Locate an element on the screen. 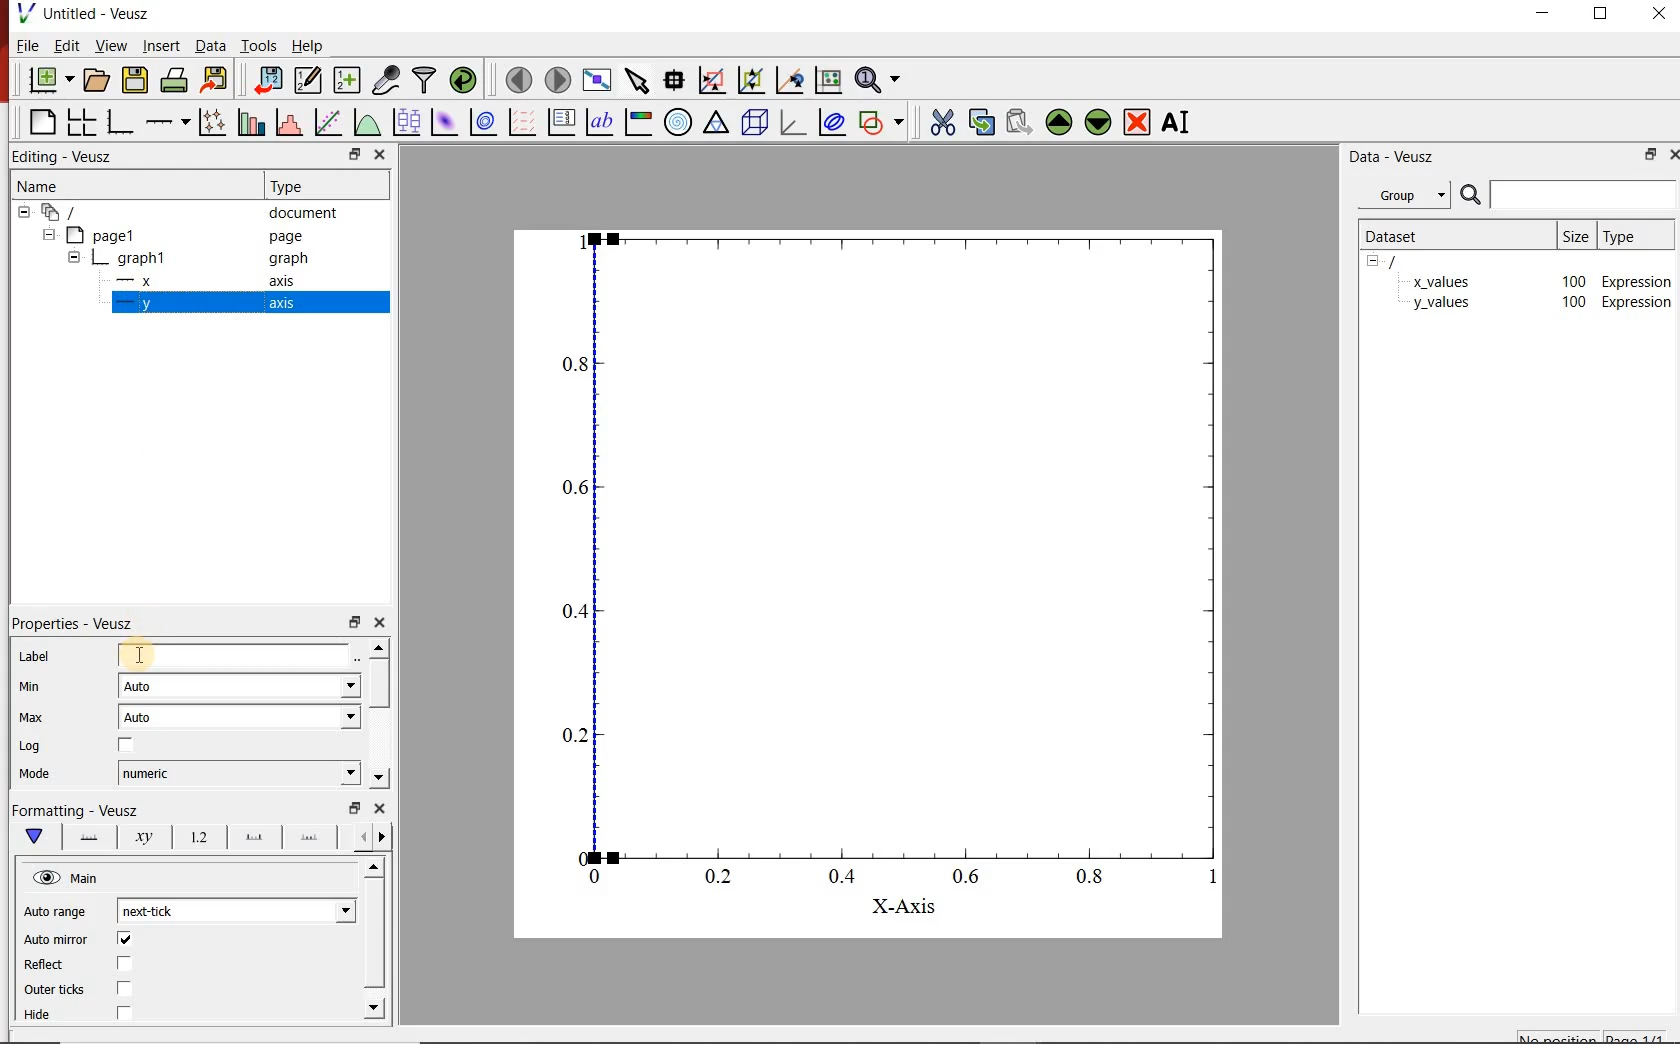  plot key is located at coordinates (563, 121).